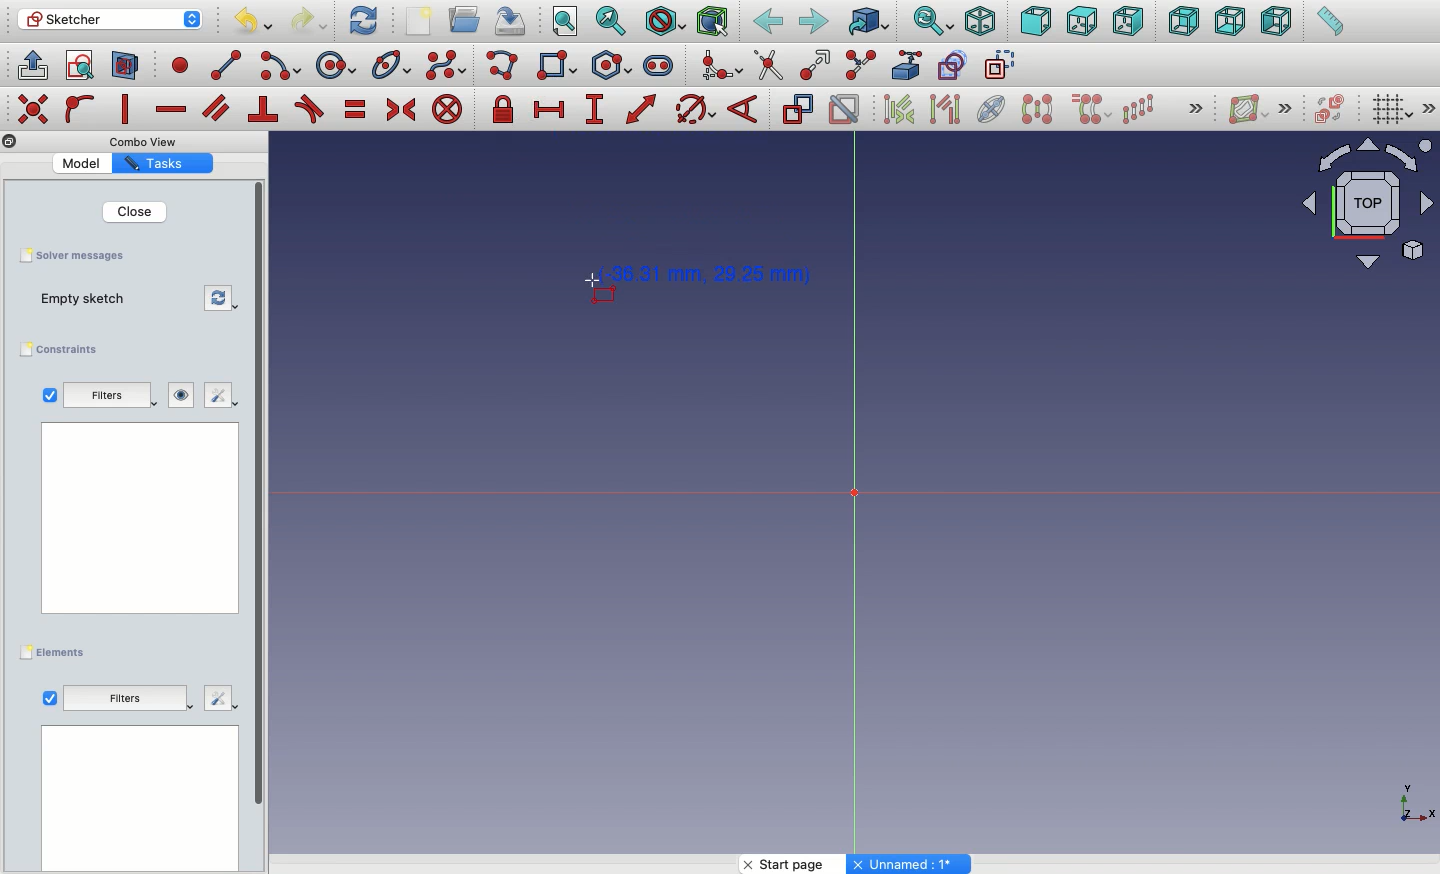 The image size is (1440, 874). What do you see at coordinates (508, 19) in the screenshot?
I see `Save` at bounding box center [508, 19].